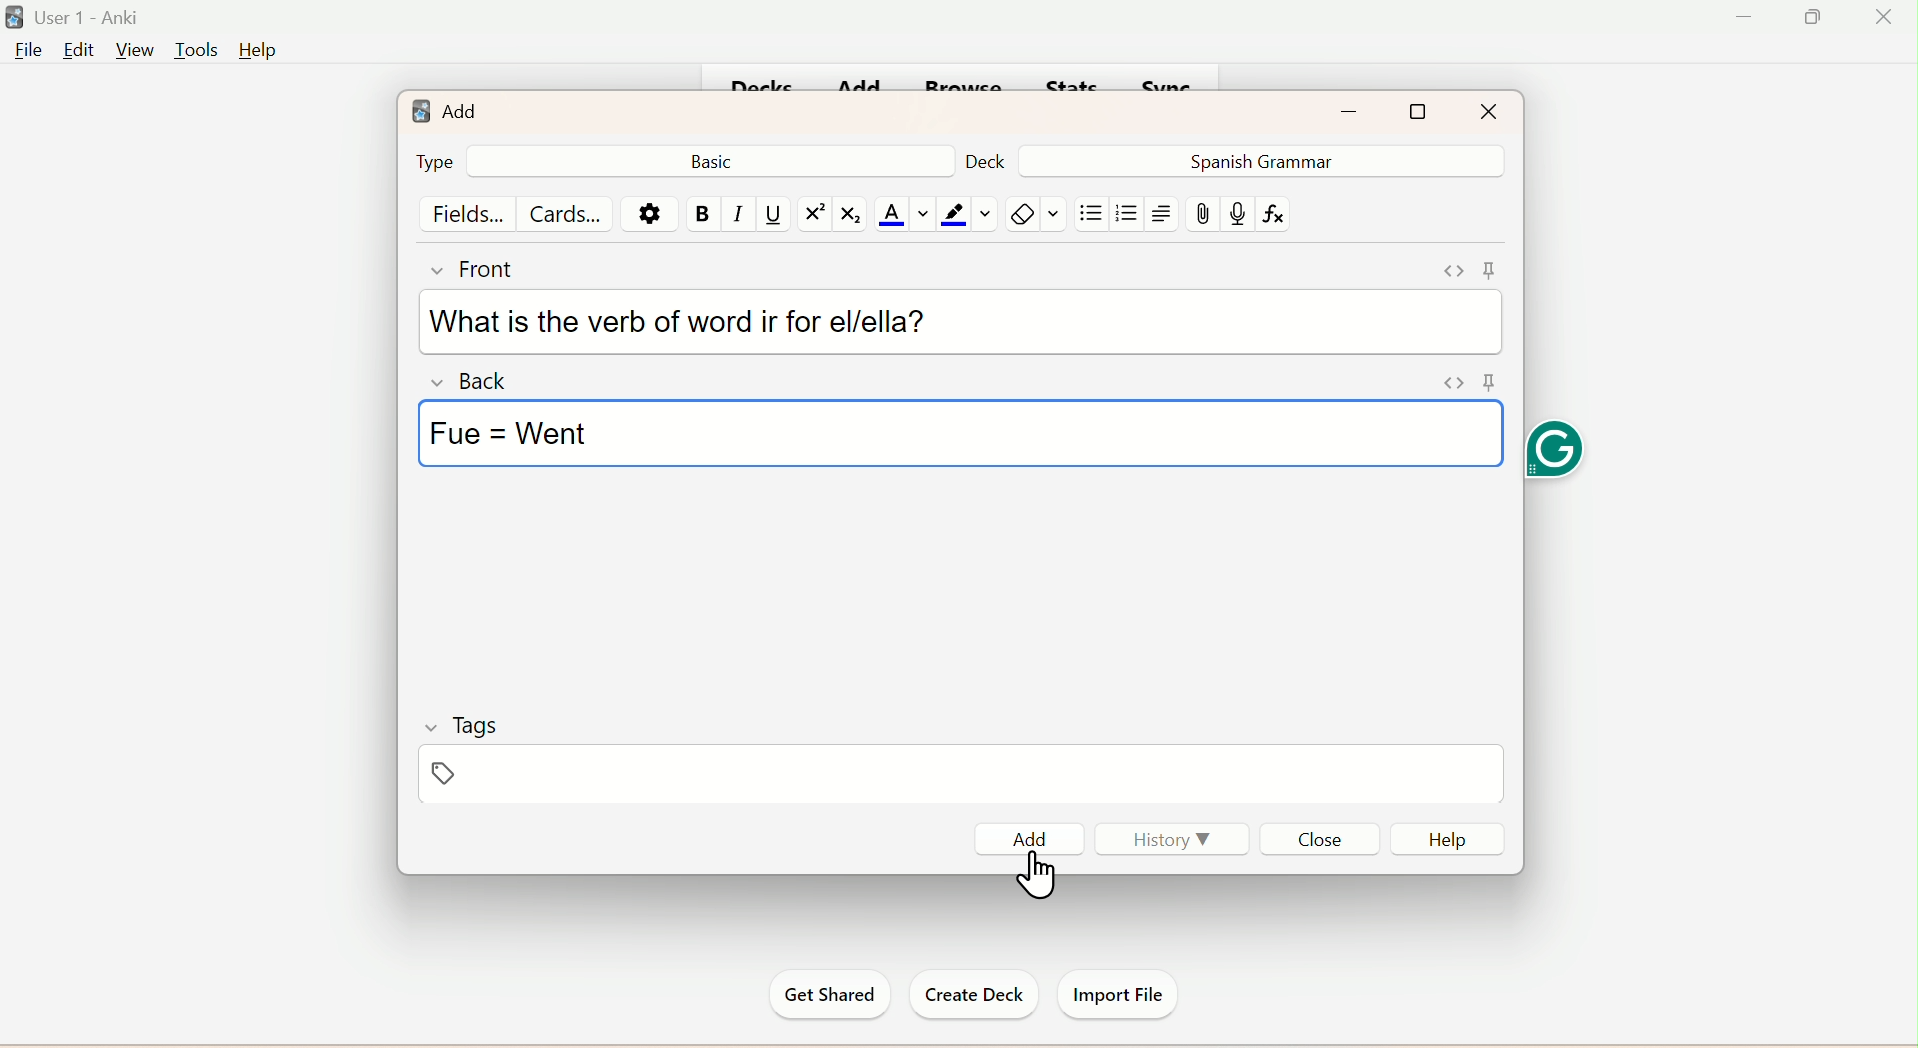  What do you see at coordinates (986, 160) in the screenshot?
I see `Deck` at bounding box center [986, 160].